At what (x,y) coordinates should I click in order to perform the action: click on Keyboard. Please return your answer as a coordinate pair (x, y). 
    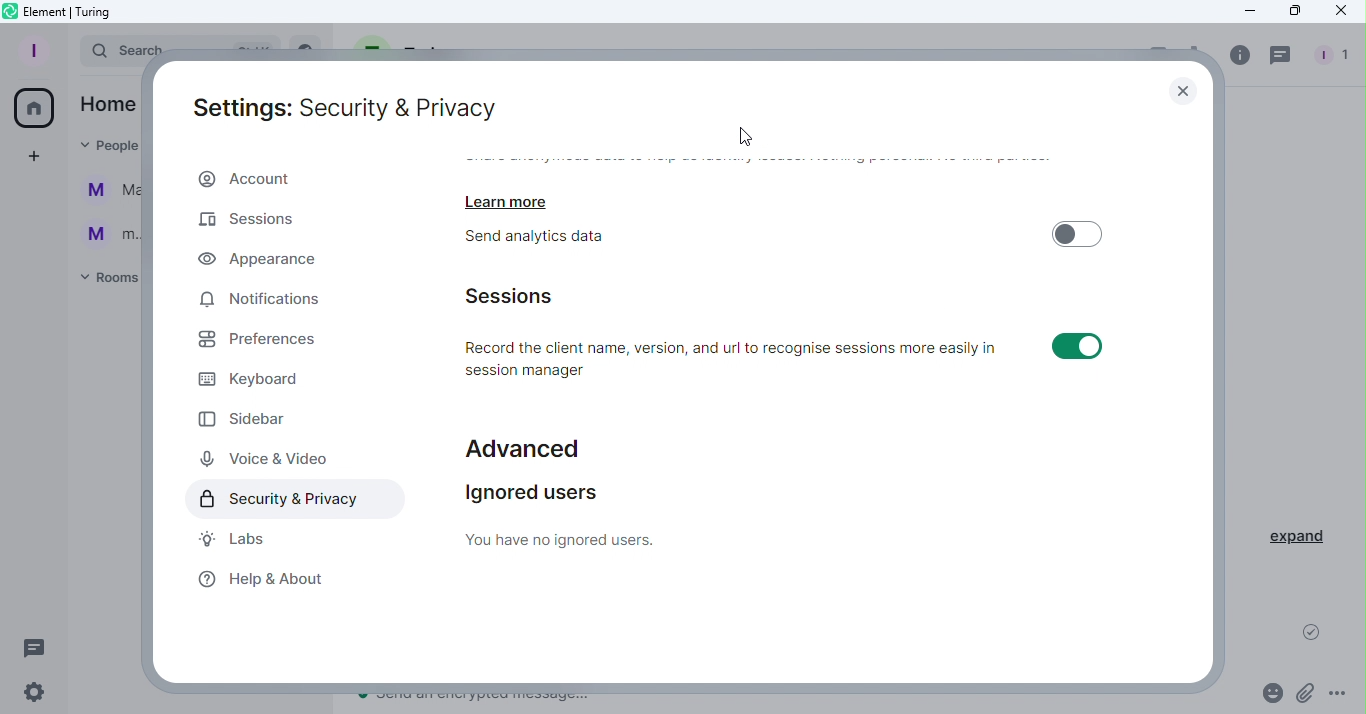
    Looking at the image, I should click on (258, 382).